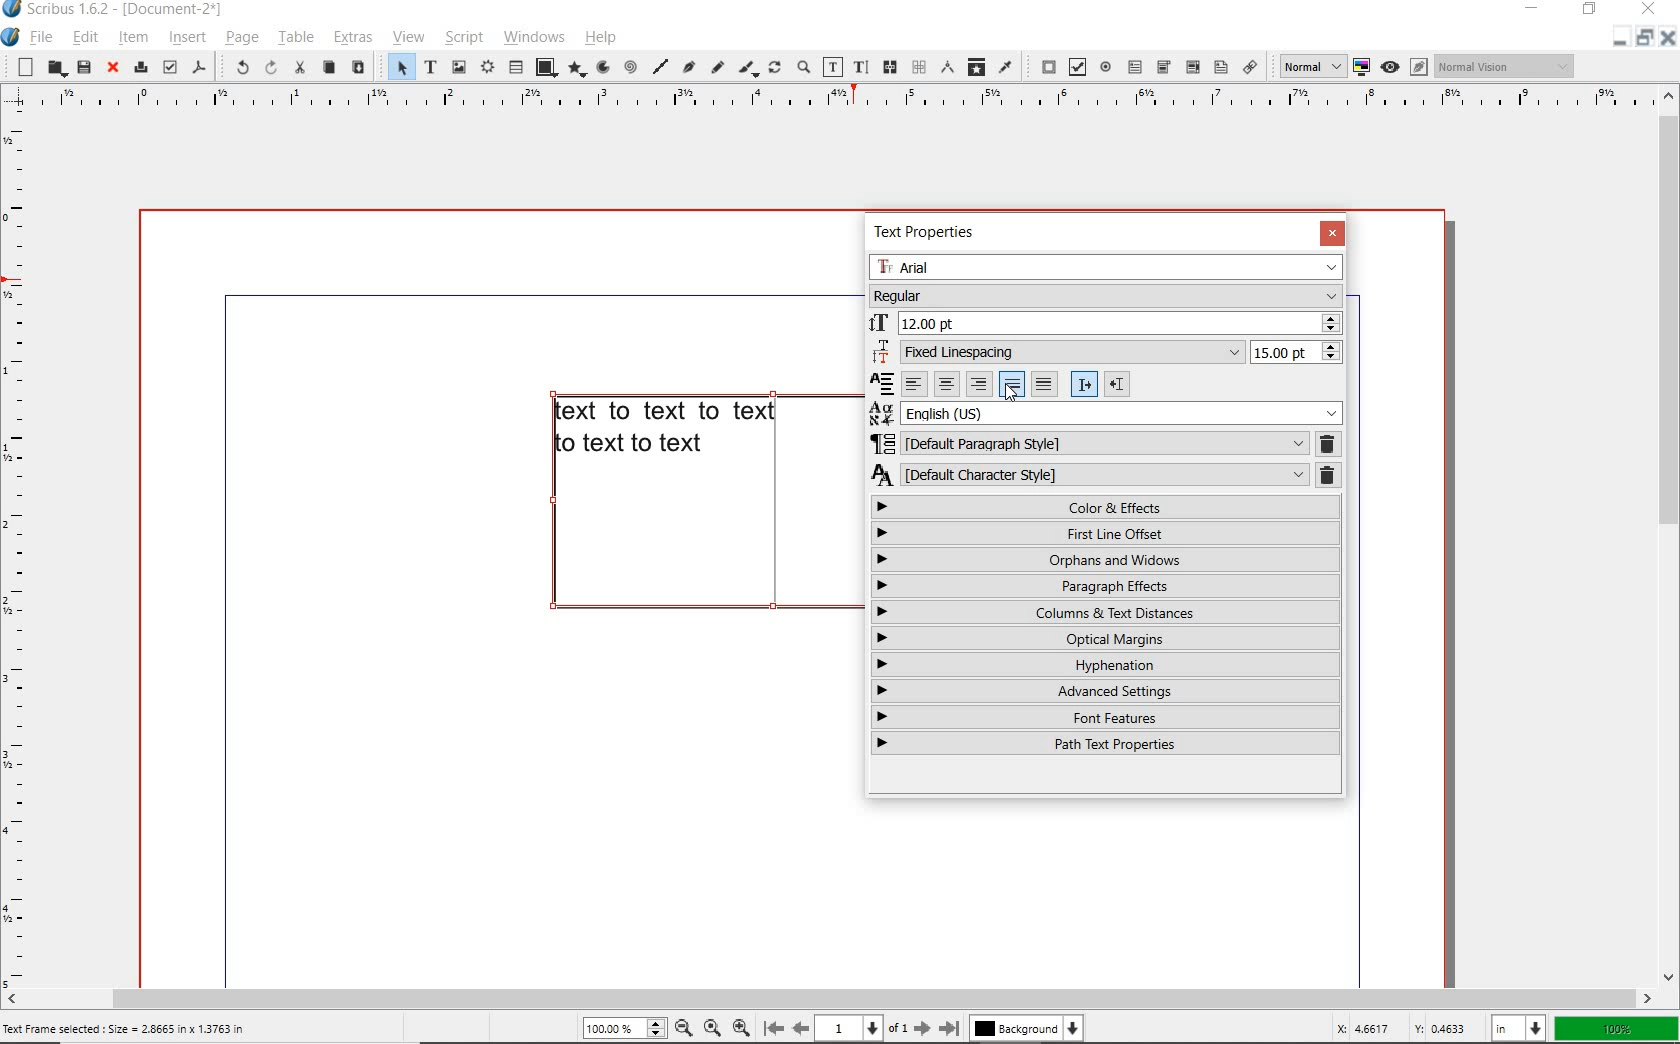  What do you see at coordinates (293, 38) in the screenshot?
I see `table` at bounding box center [293, 38].